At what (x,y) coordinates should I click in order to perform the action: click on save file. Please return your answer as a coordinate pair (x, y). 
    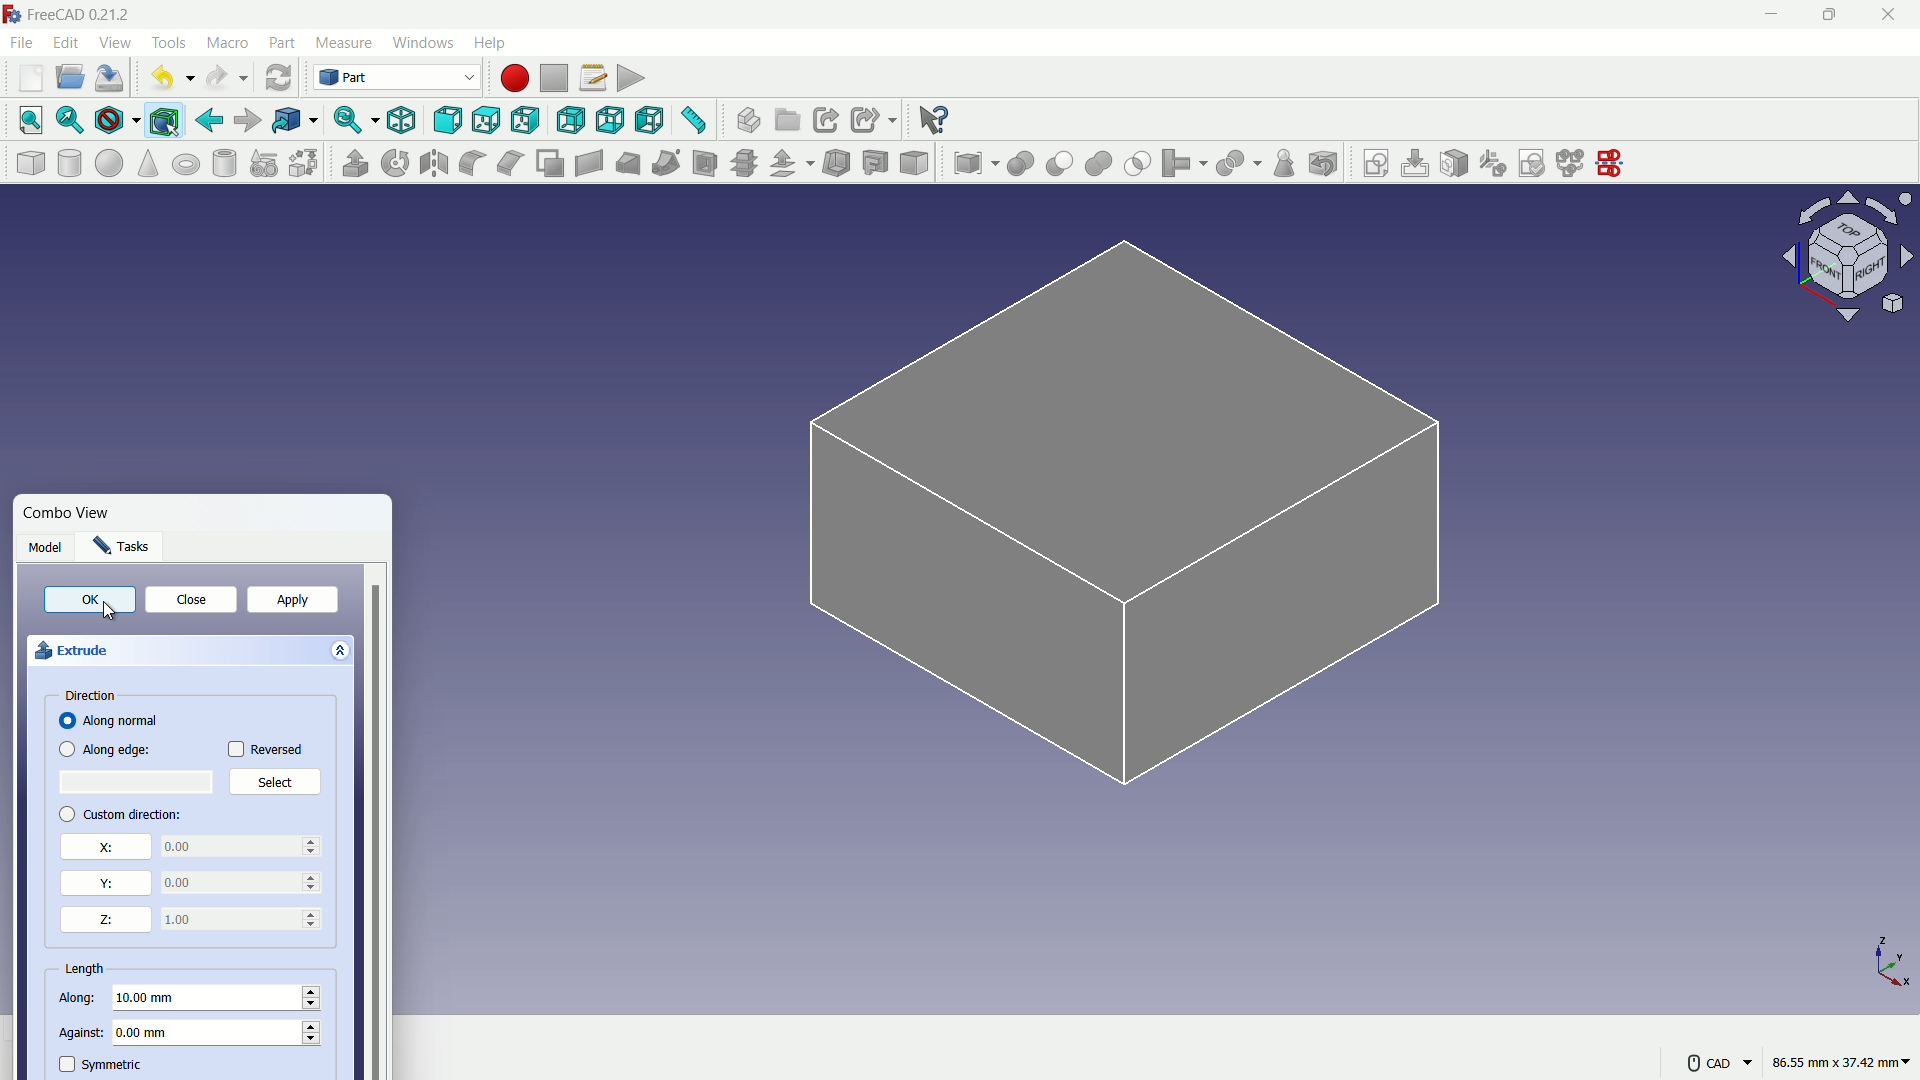
    Looking at the image, I should click on (109, 79).